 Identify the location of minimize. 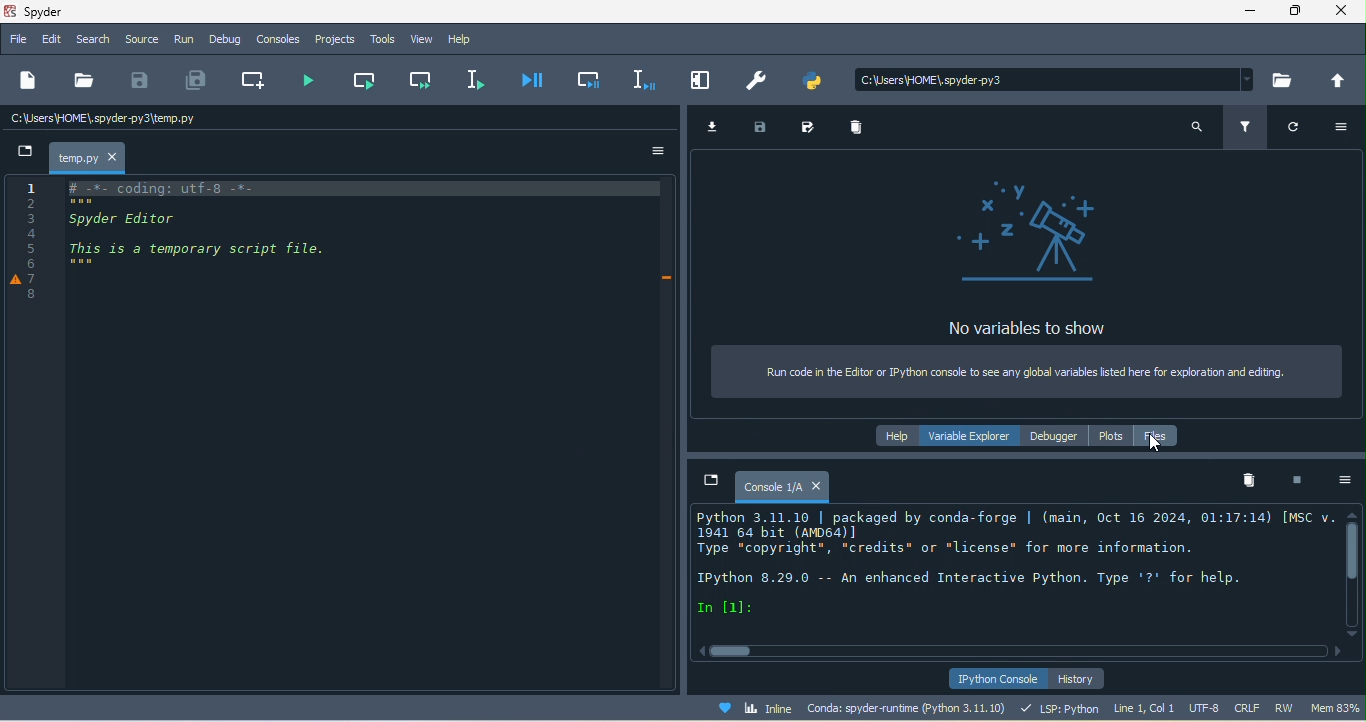
(1247, 11).